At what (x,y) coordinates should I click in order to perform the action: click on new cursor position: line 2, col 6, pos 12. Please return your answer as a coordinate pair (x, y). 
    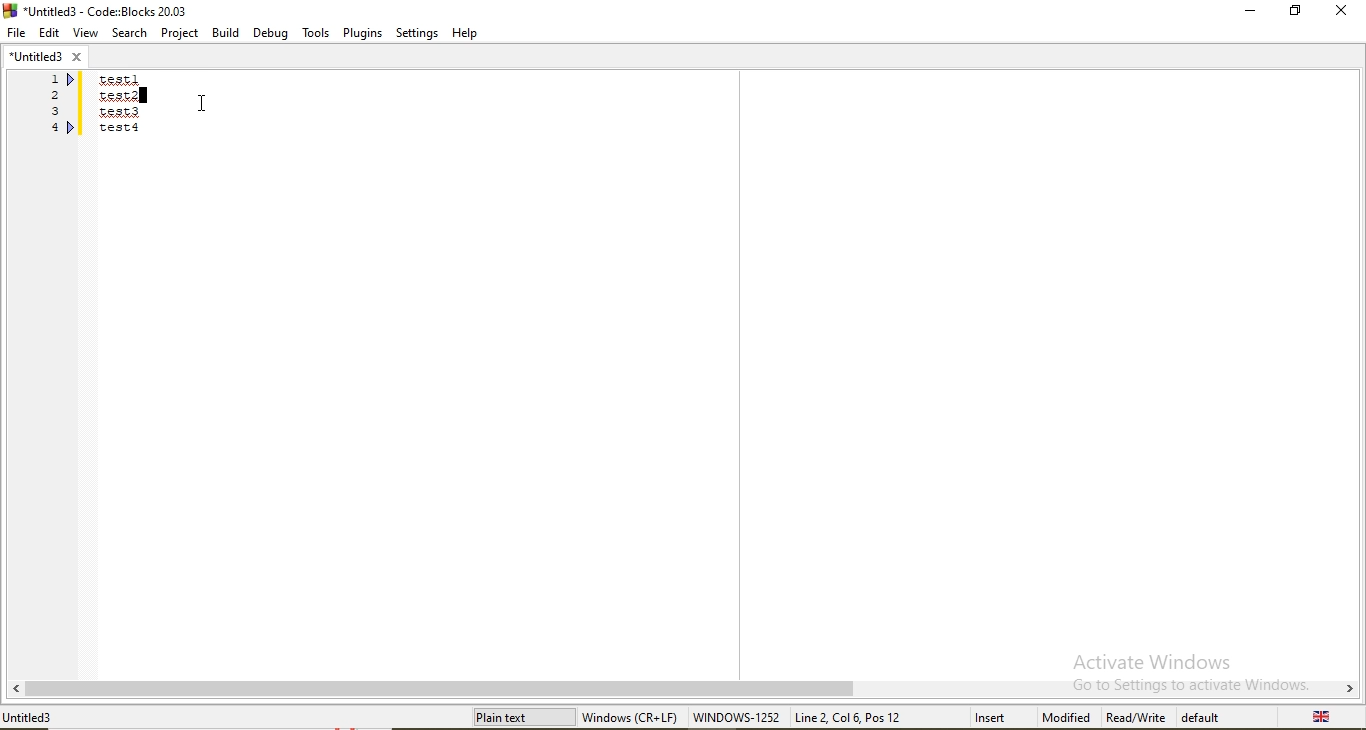
    Looking at the image, I should click on (871, 717).